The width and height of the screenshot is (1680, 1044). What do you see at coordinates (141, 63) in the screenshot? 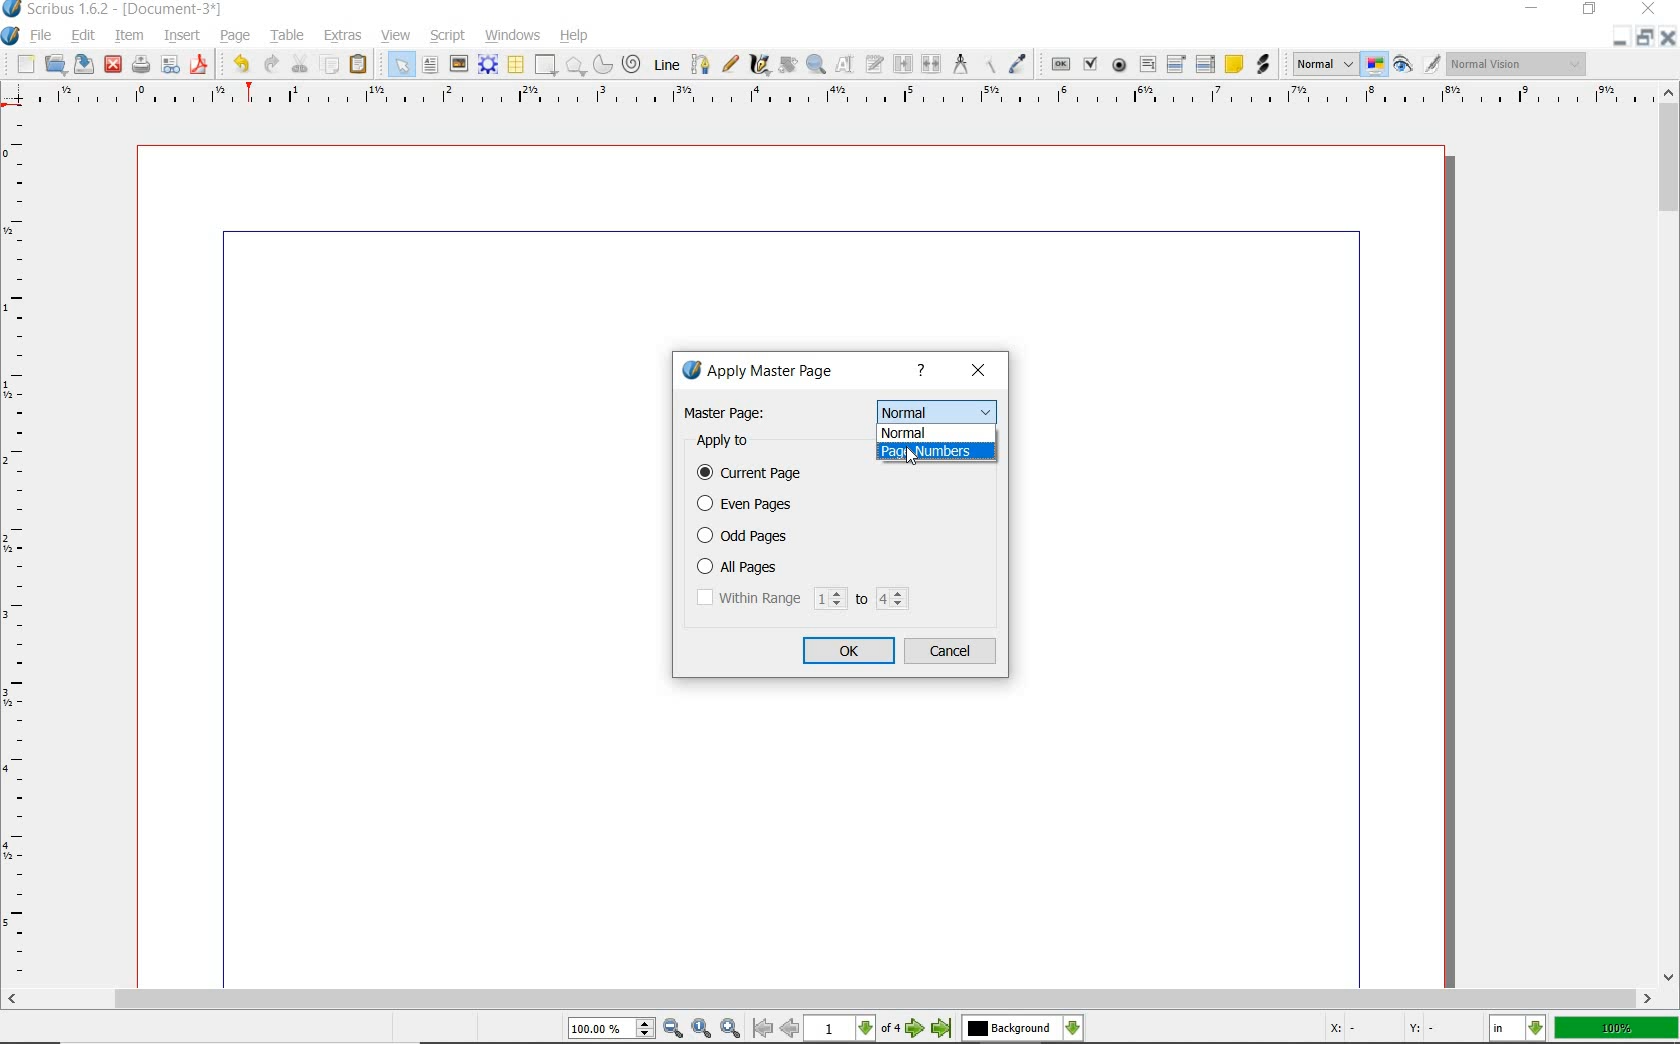
I see `print` at bounding box center [141, 63].